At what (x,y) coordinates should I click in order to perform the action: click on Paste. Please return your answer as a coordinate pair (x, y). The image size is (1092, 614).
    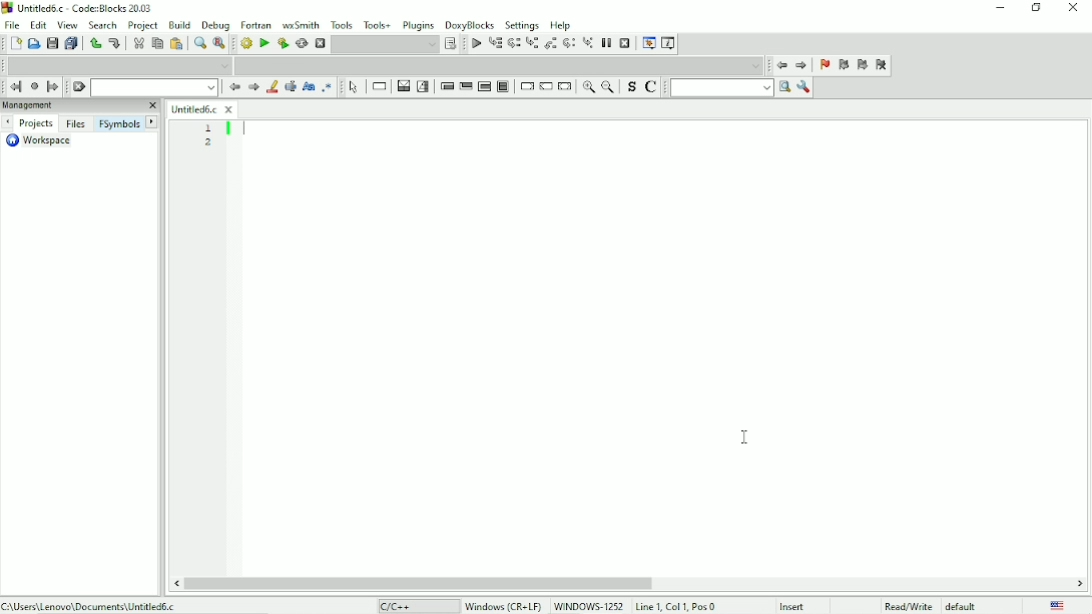
    Looking at the image, I should click on (176, 44).